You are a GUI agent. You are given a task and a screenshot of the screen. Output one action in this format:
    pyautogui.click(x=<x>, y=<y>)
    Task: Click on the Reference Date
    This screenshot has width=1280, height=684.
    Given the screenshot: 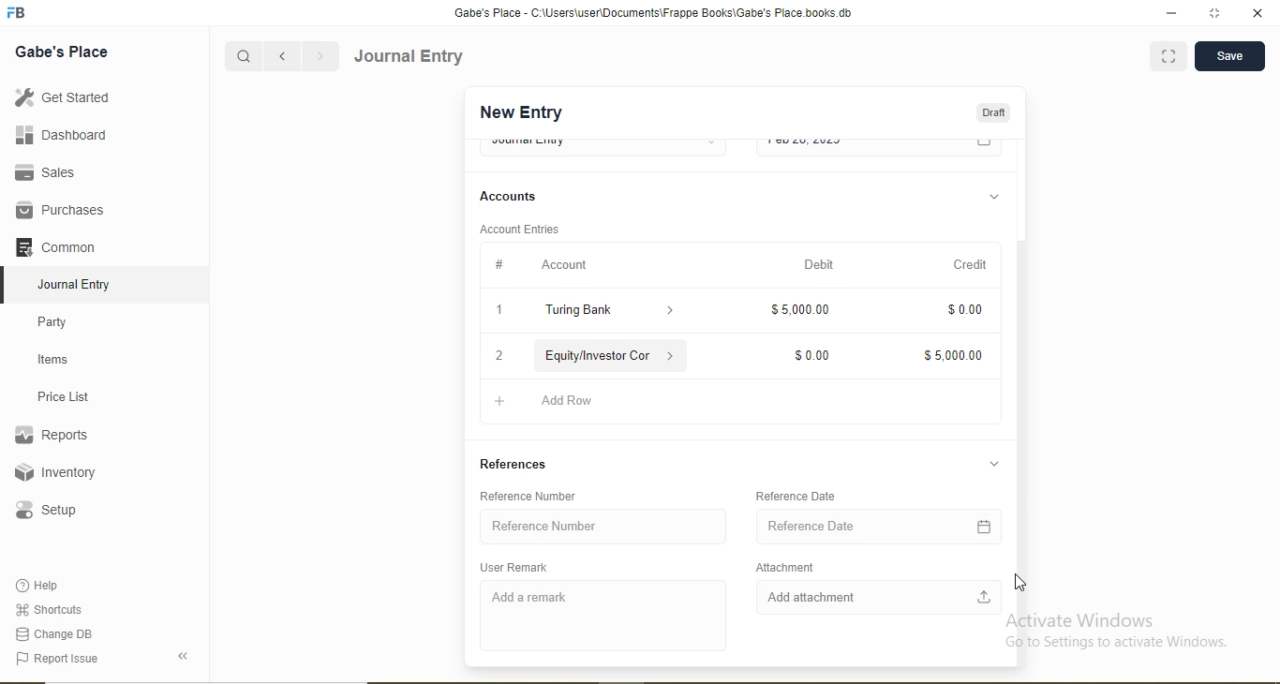 What is the action you would take?
    pyautogui.click(x=795, y=496)
    